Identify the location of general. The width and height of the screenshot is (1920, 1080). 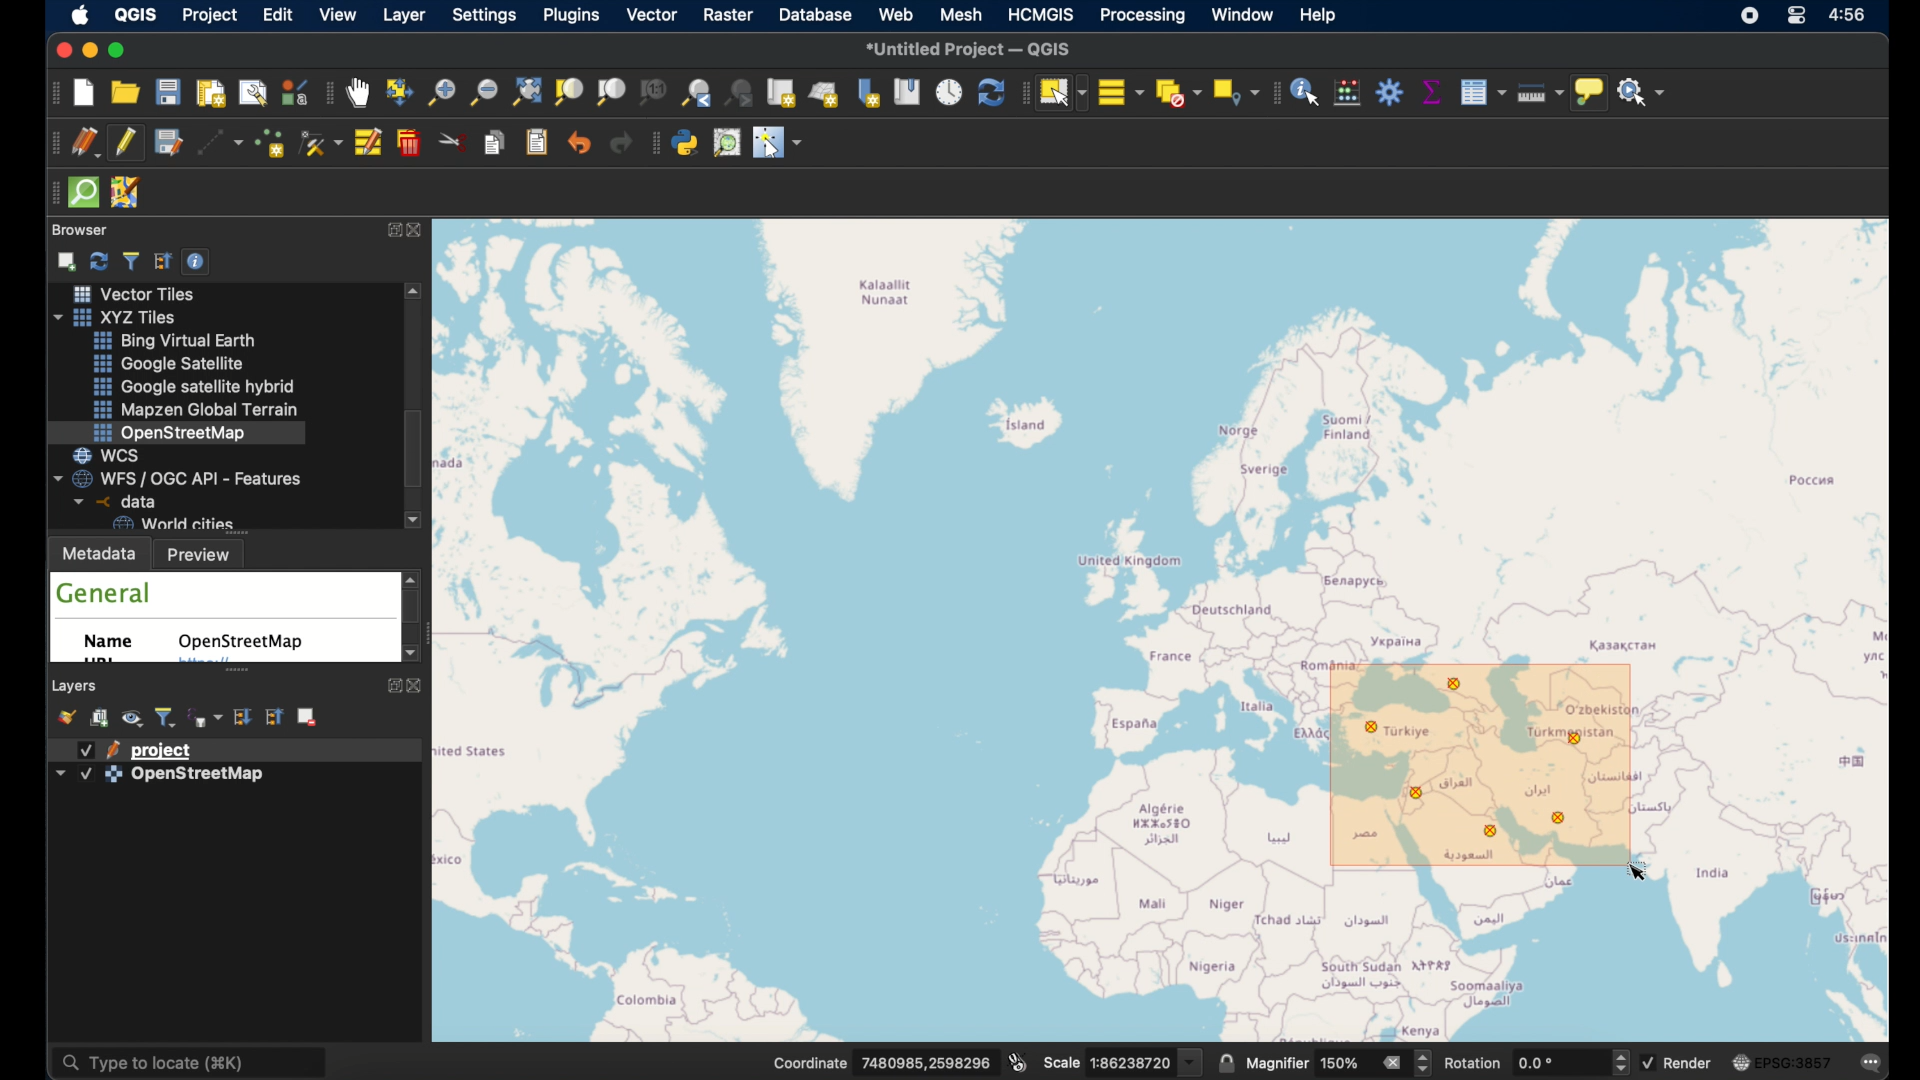
(105, 593).